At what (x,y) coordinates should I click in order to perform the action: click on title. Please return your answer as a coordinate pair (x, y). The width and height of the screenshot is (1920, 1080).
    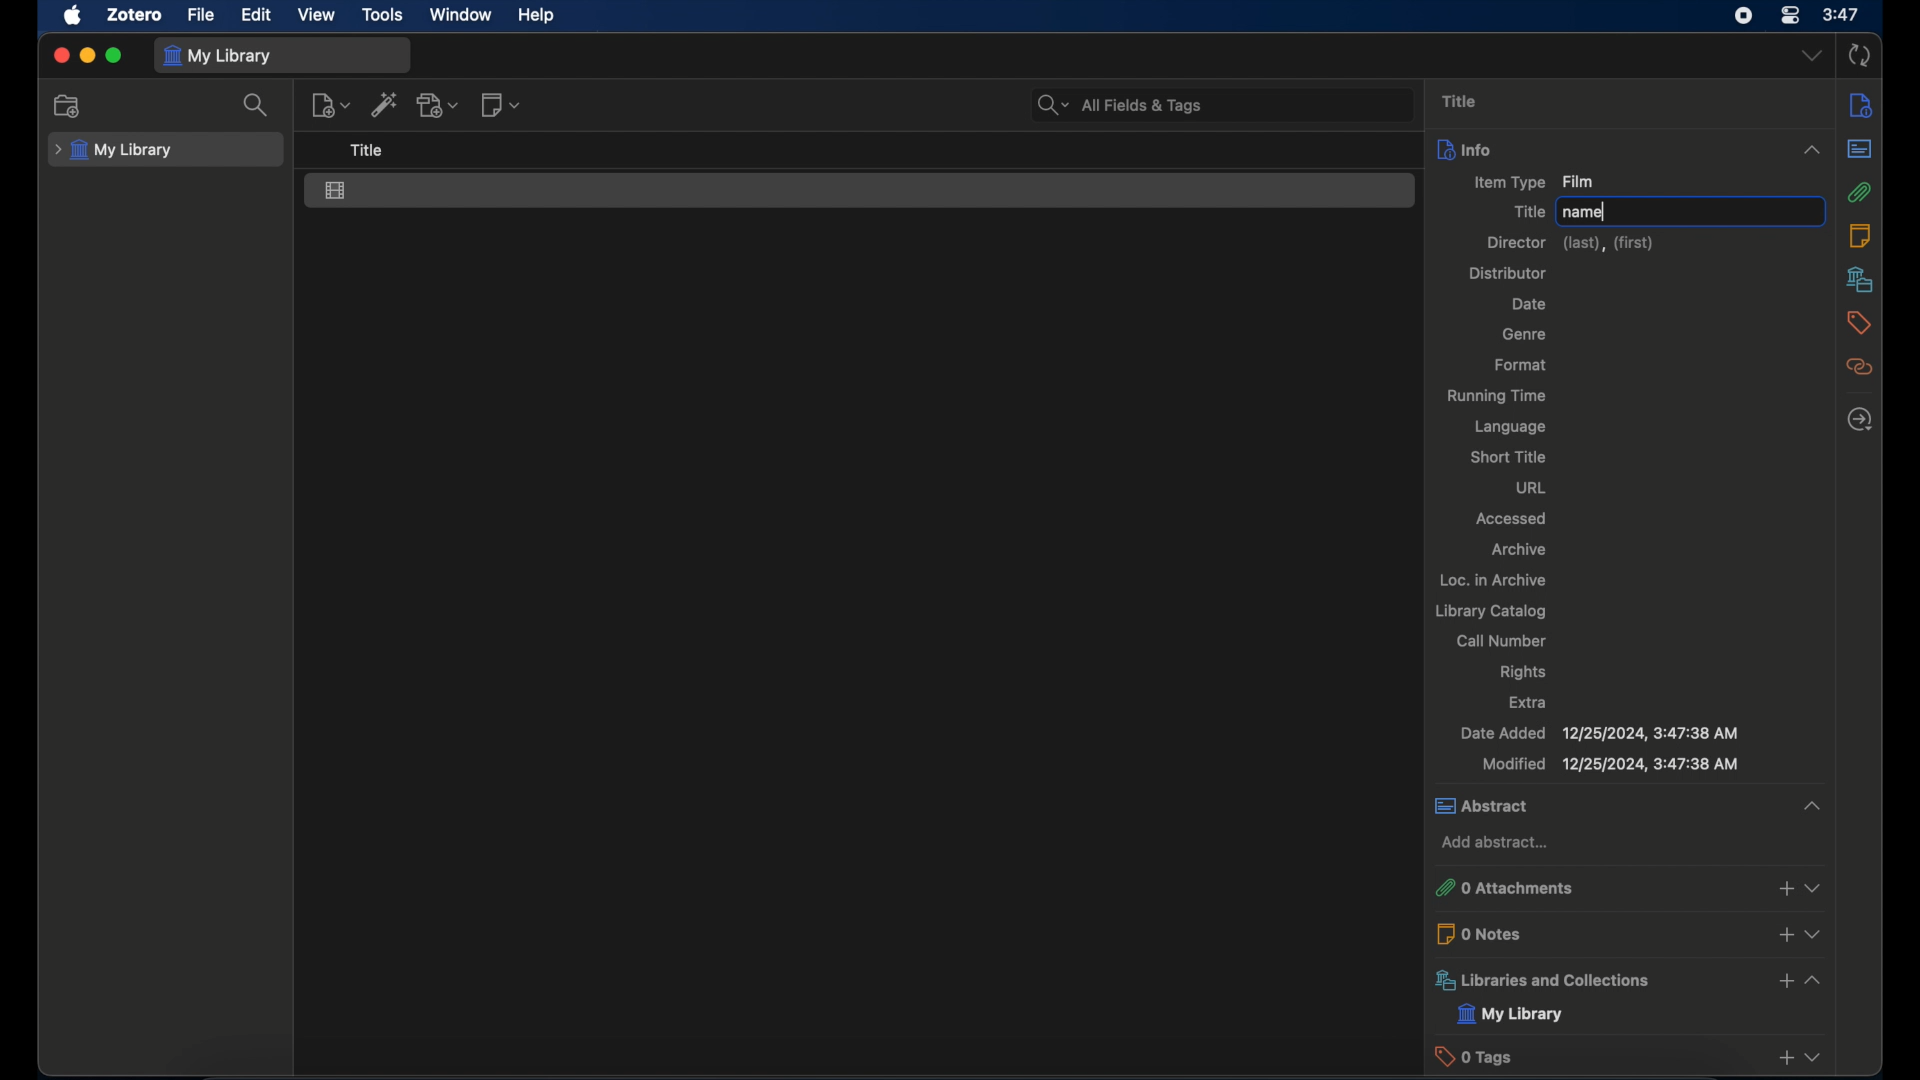
    Looking at the image, I should click on (1528, 212).